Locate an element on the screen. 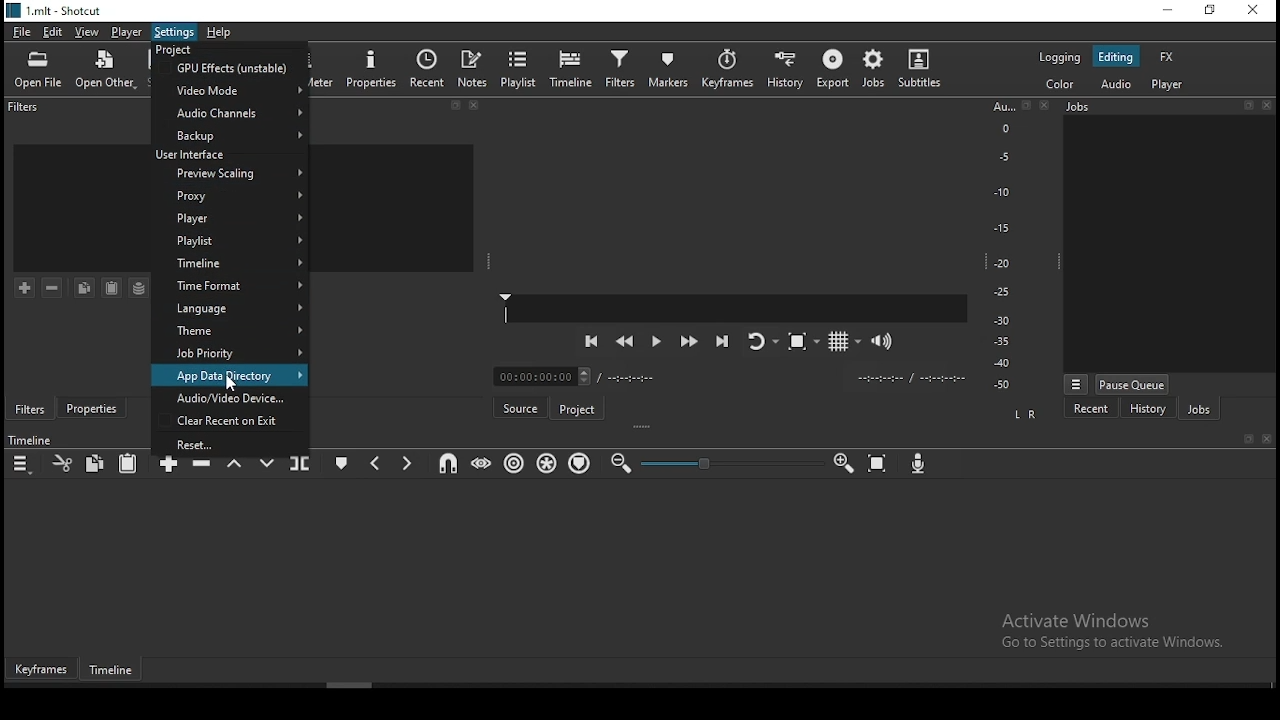 Image resolution: width=1280 pixels, height=720 pixels. paste is located at coordinates (129, 463).